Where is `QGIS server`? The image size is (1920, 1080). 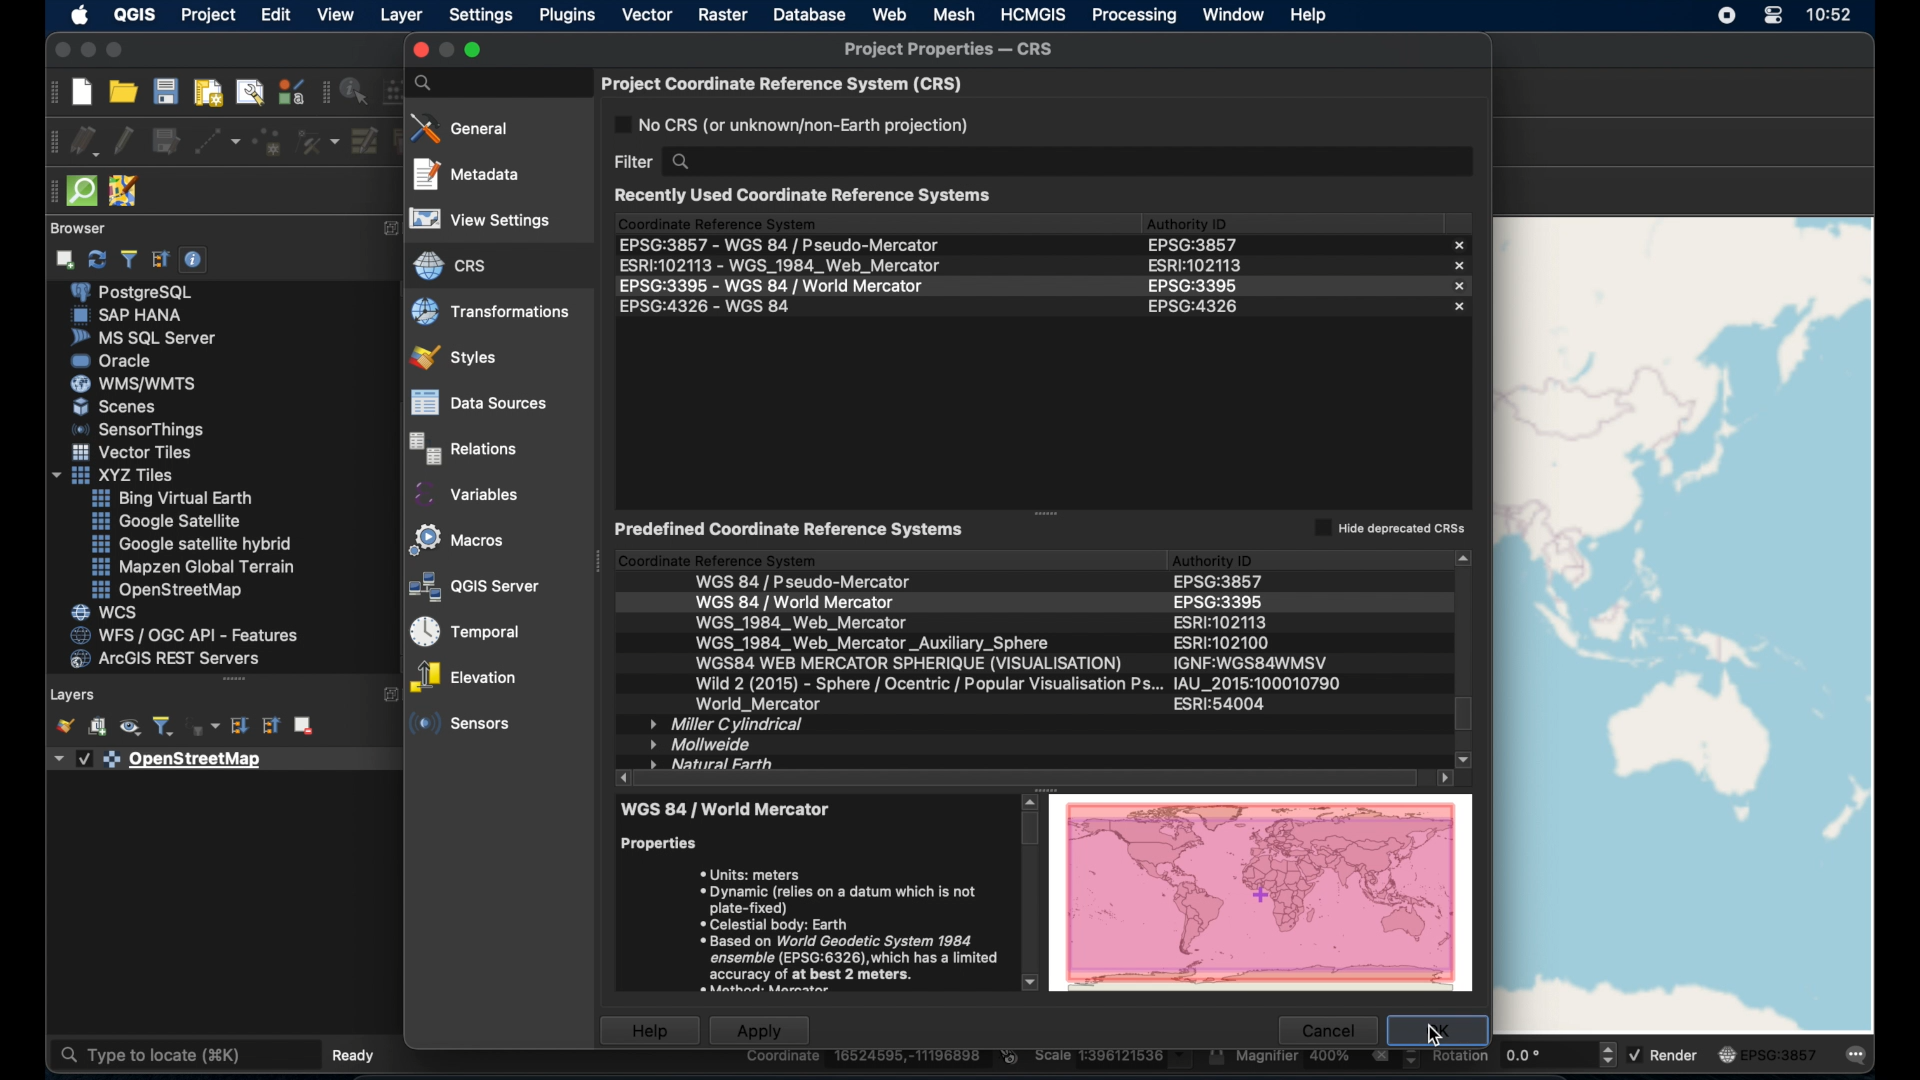
QGIS server is located at coordinates (470, 586).